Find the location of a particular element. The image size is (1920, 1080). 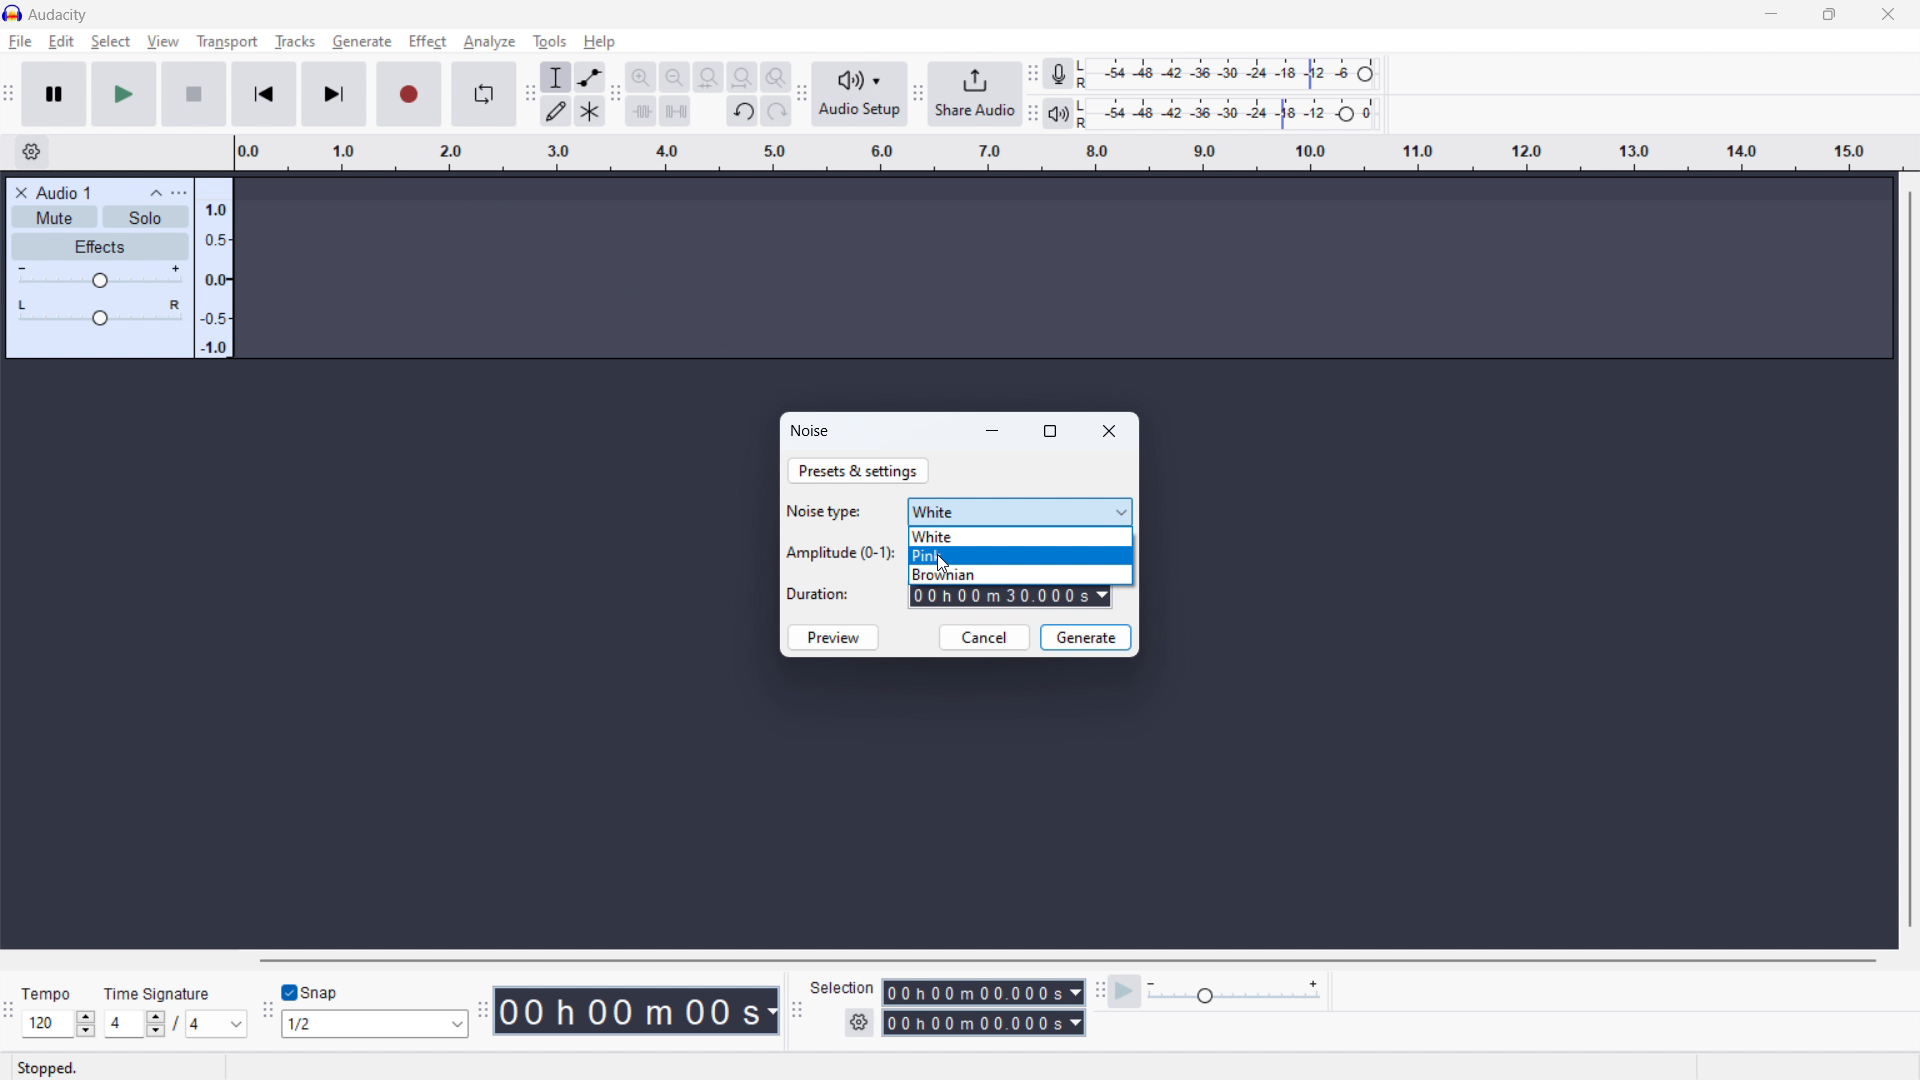

vertical scrollbar is located at coordinates (1911, 557).